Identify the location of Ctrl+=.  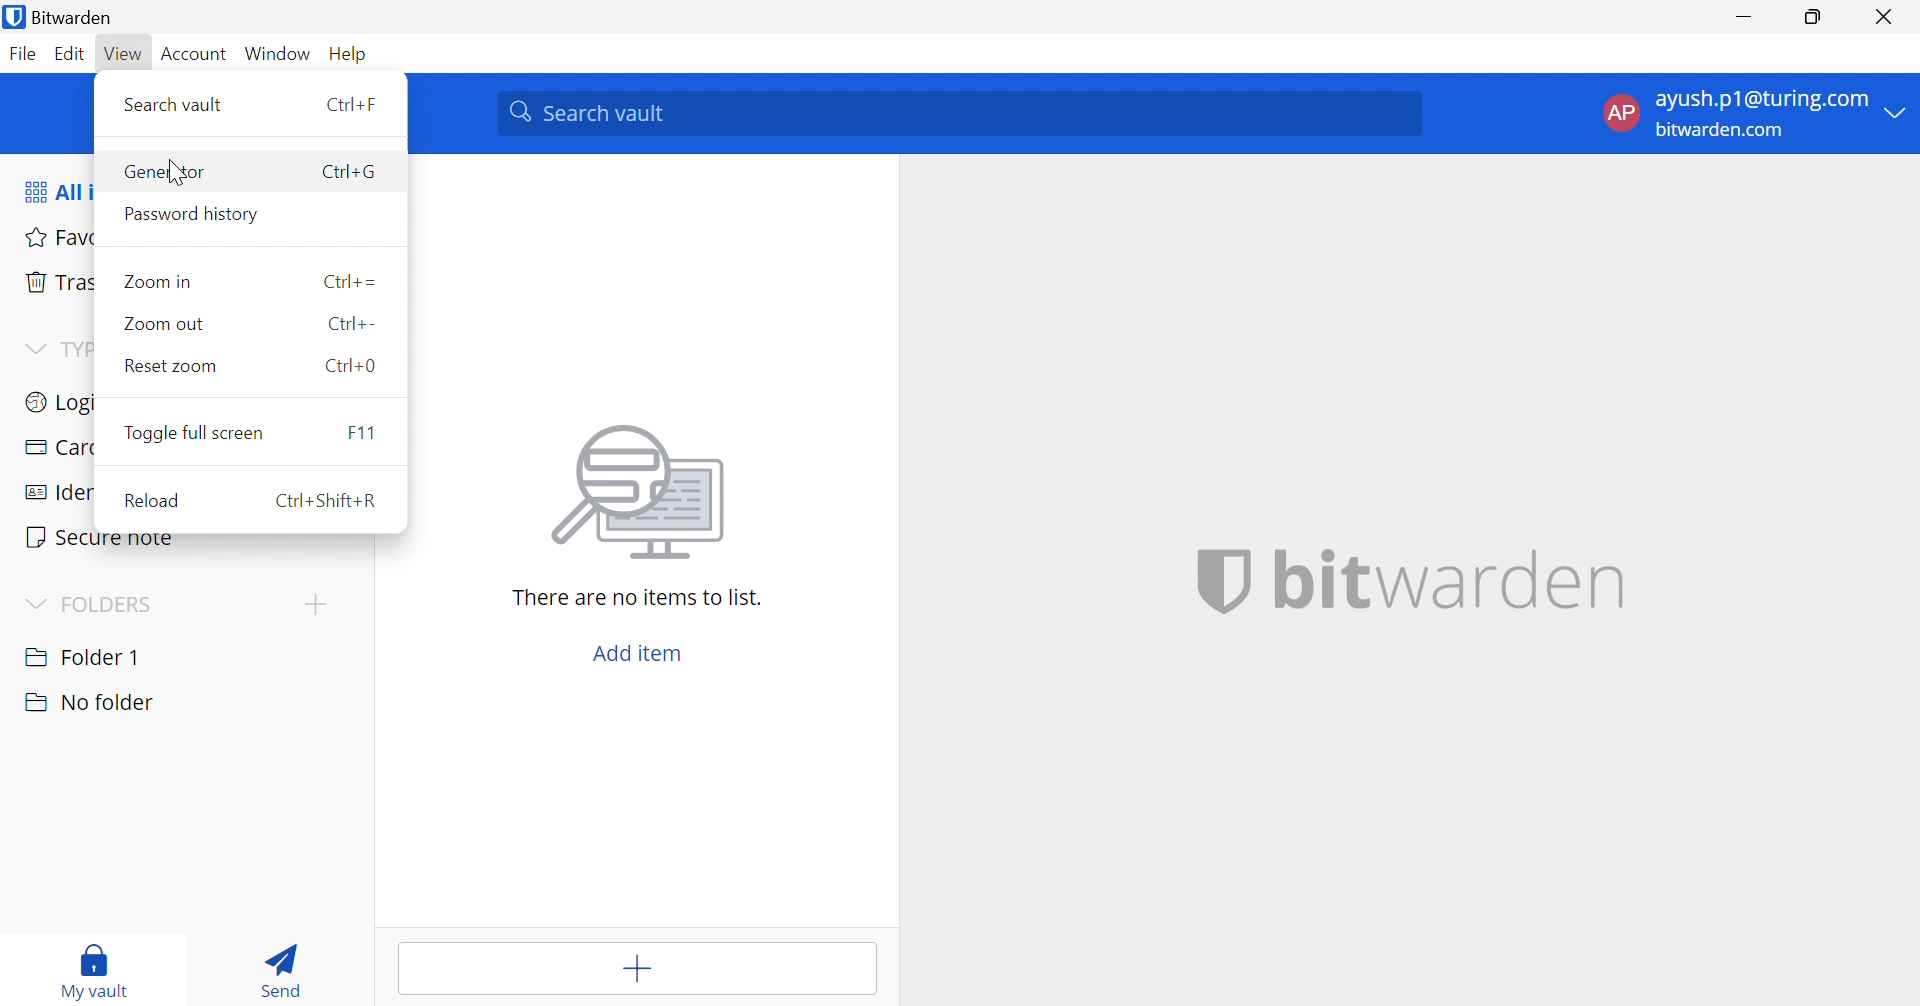
(349, 281).